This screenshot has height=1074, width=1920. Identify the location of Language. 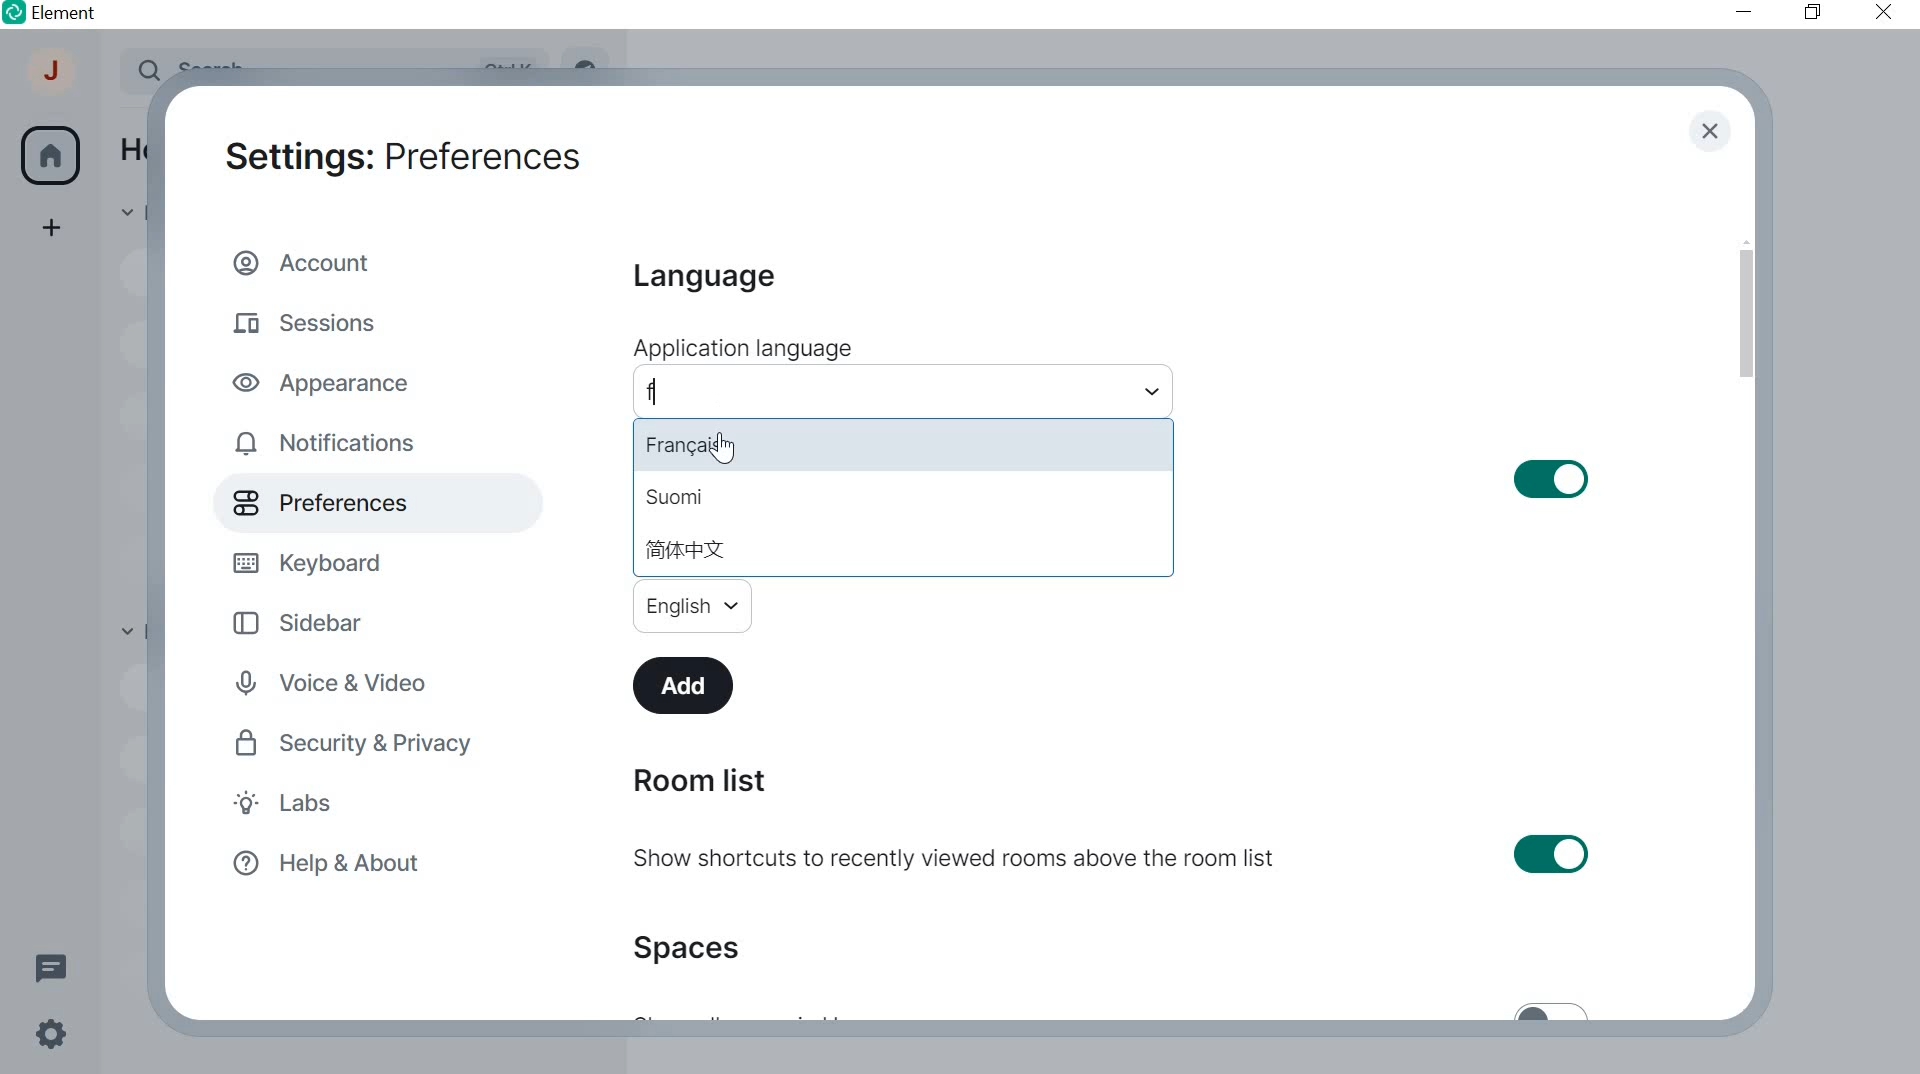
(701, 278).